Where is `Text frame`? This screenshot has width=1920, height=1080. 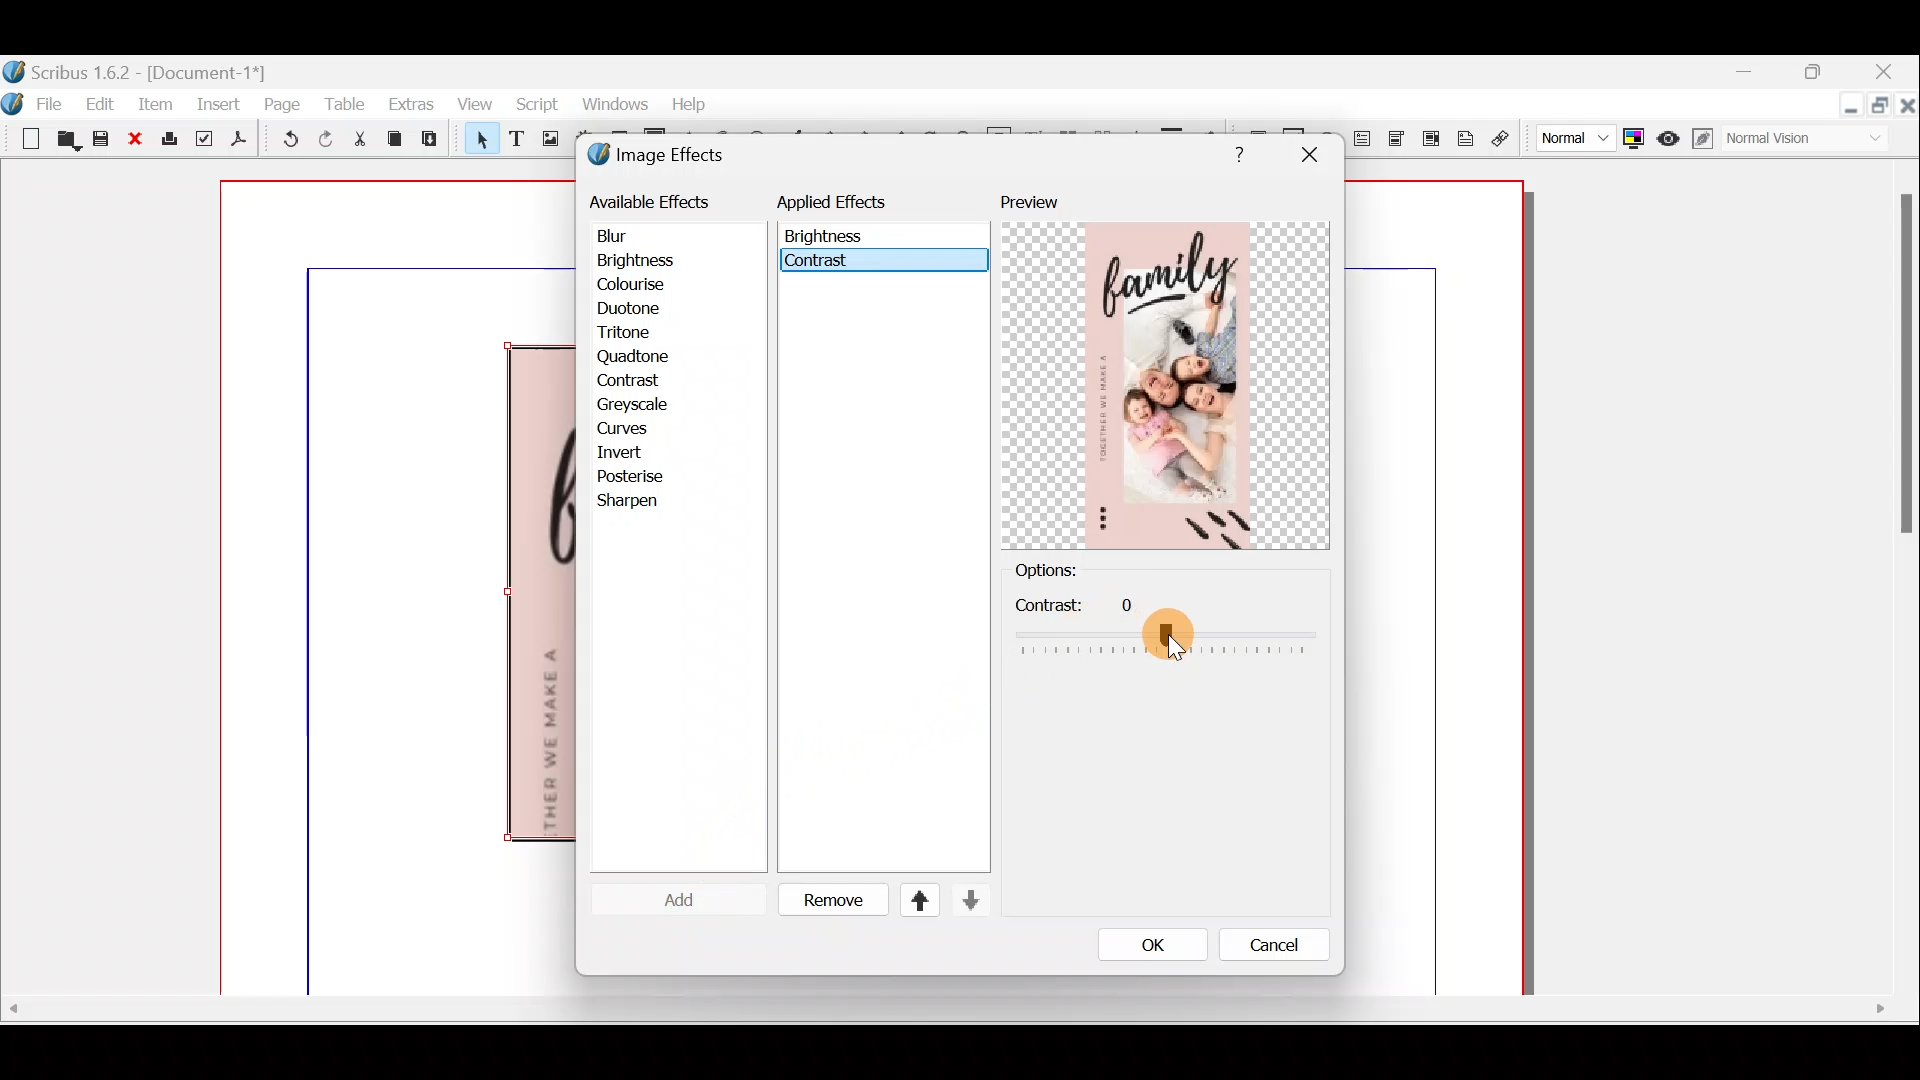
Text frame is located at coordinates (515, 140).